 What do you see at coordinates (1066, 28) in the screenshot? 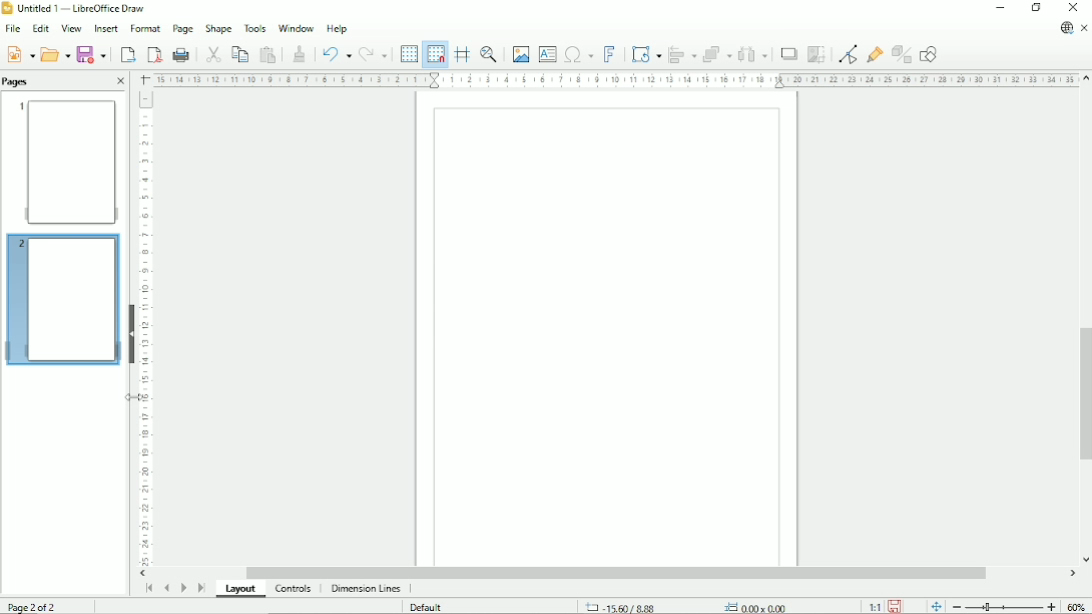
I see `Update available` at bounding box center [1066, 28].